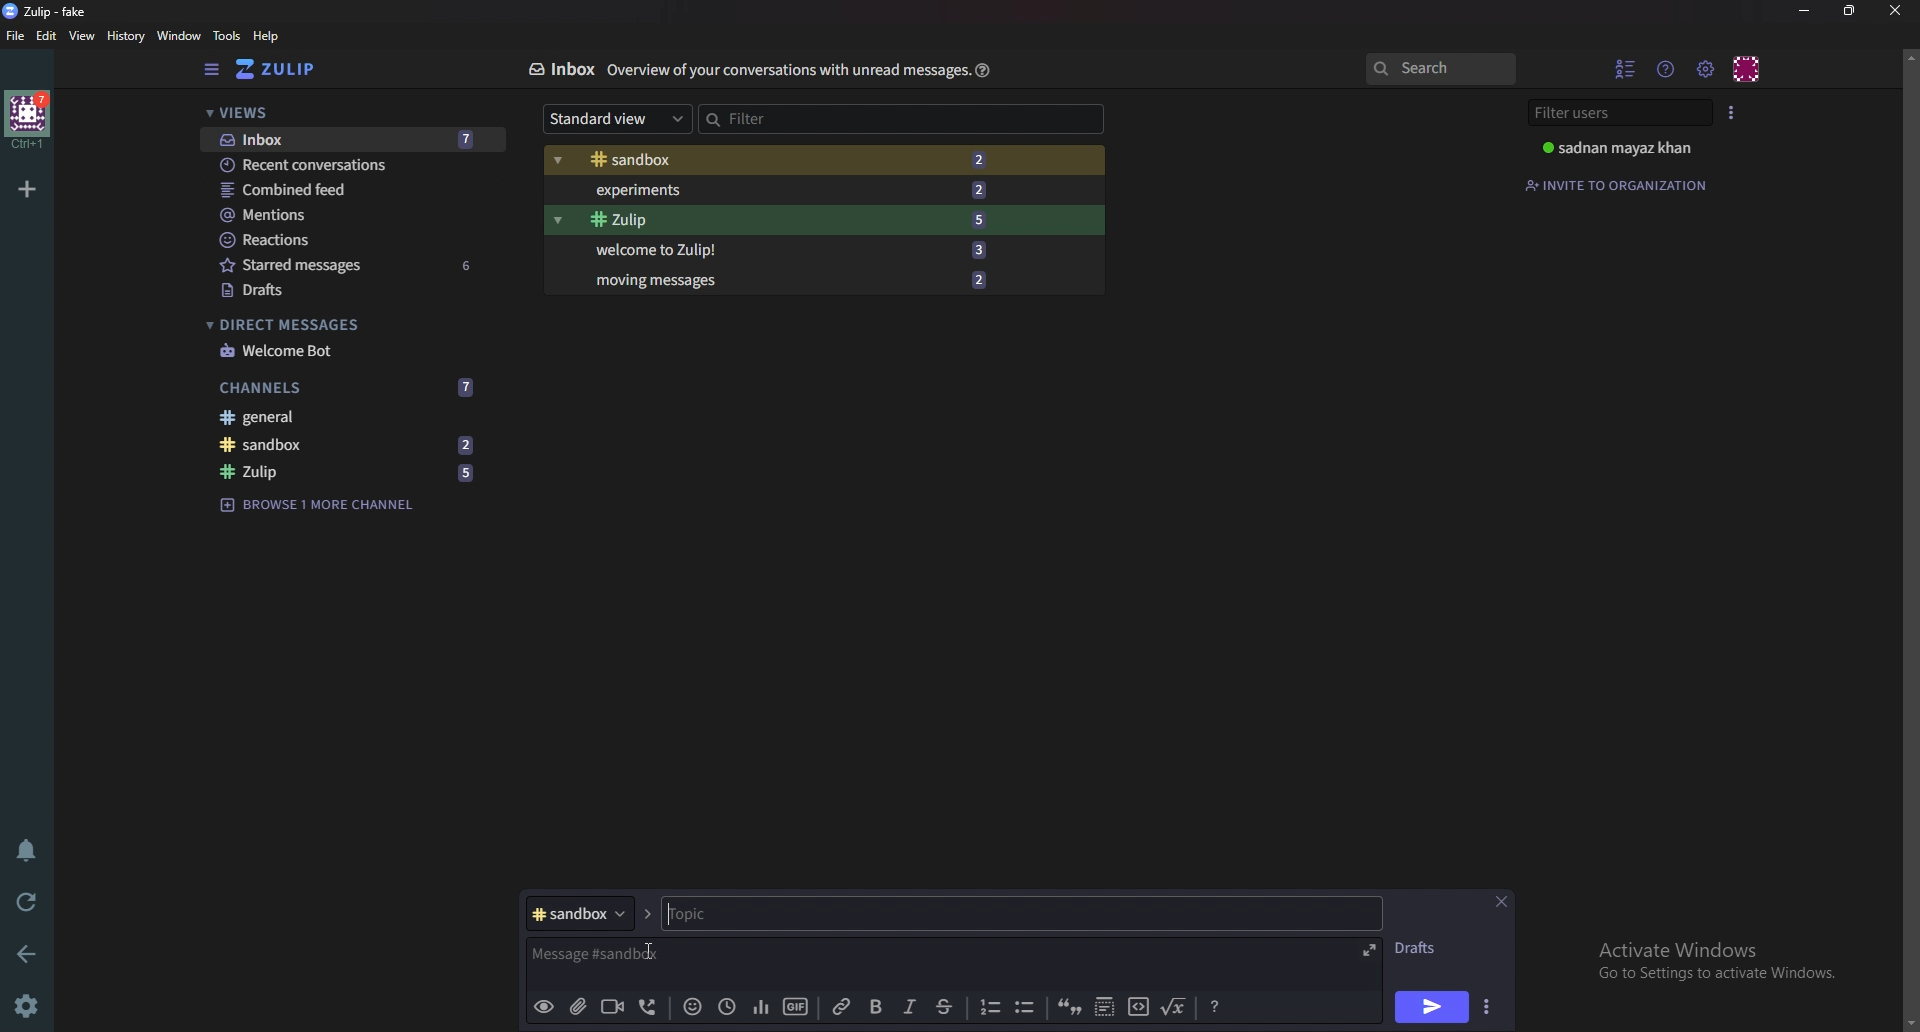 This screenshot has width=1920, height=1032. Describe the element at coordinates (27, 903) in the screenshot. I see `Reload` at that location.